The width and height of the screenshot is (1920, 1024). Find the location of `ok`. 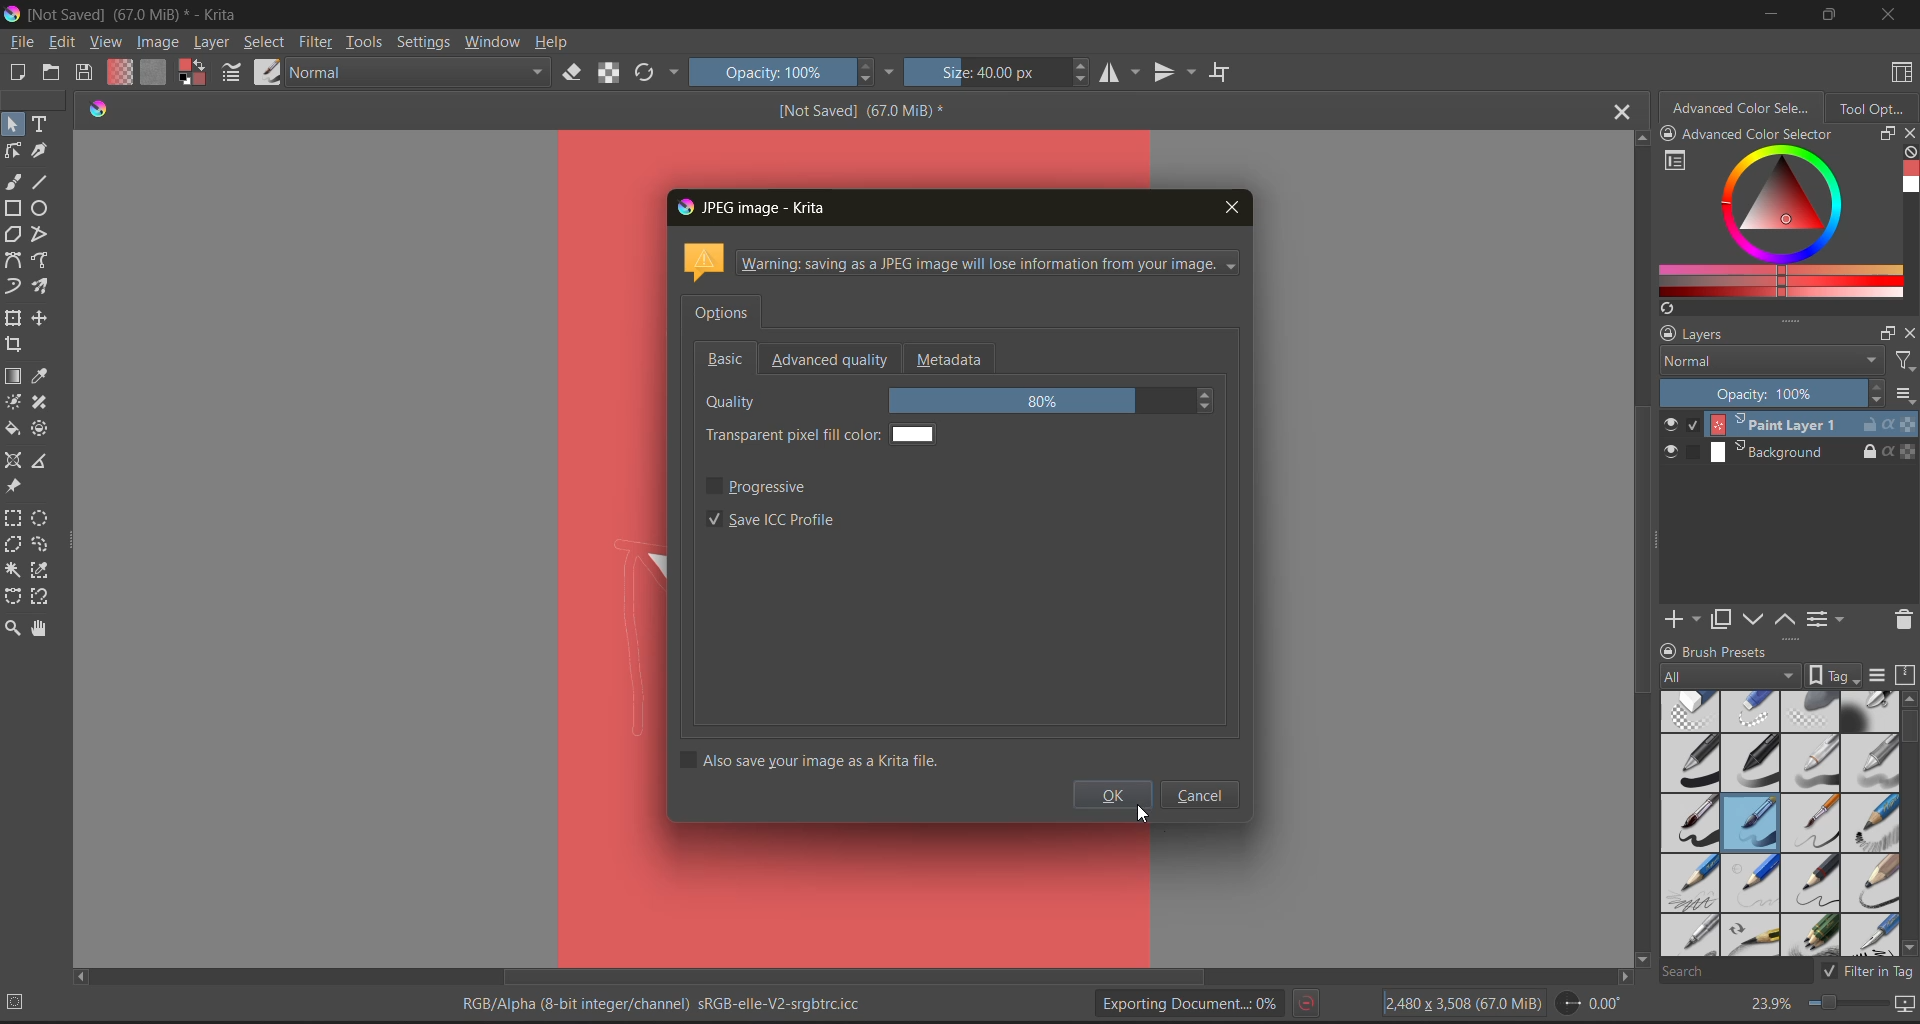

ok is located at coordinates (1115, 793).